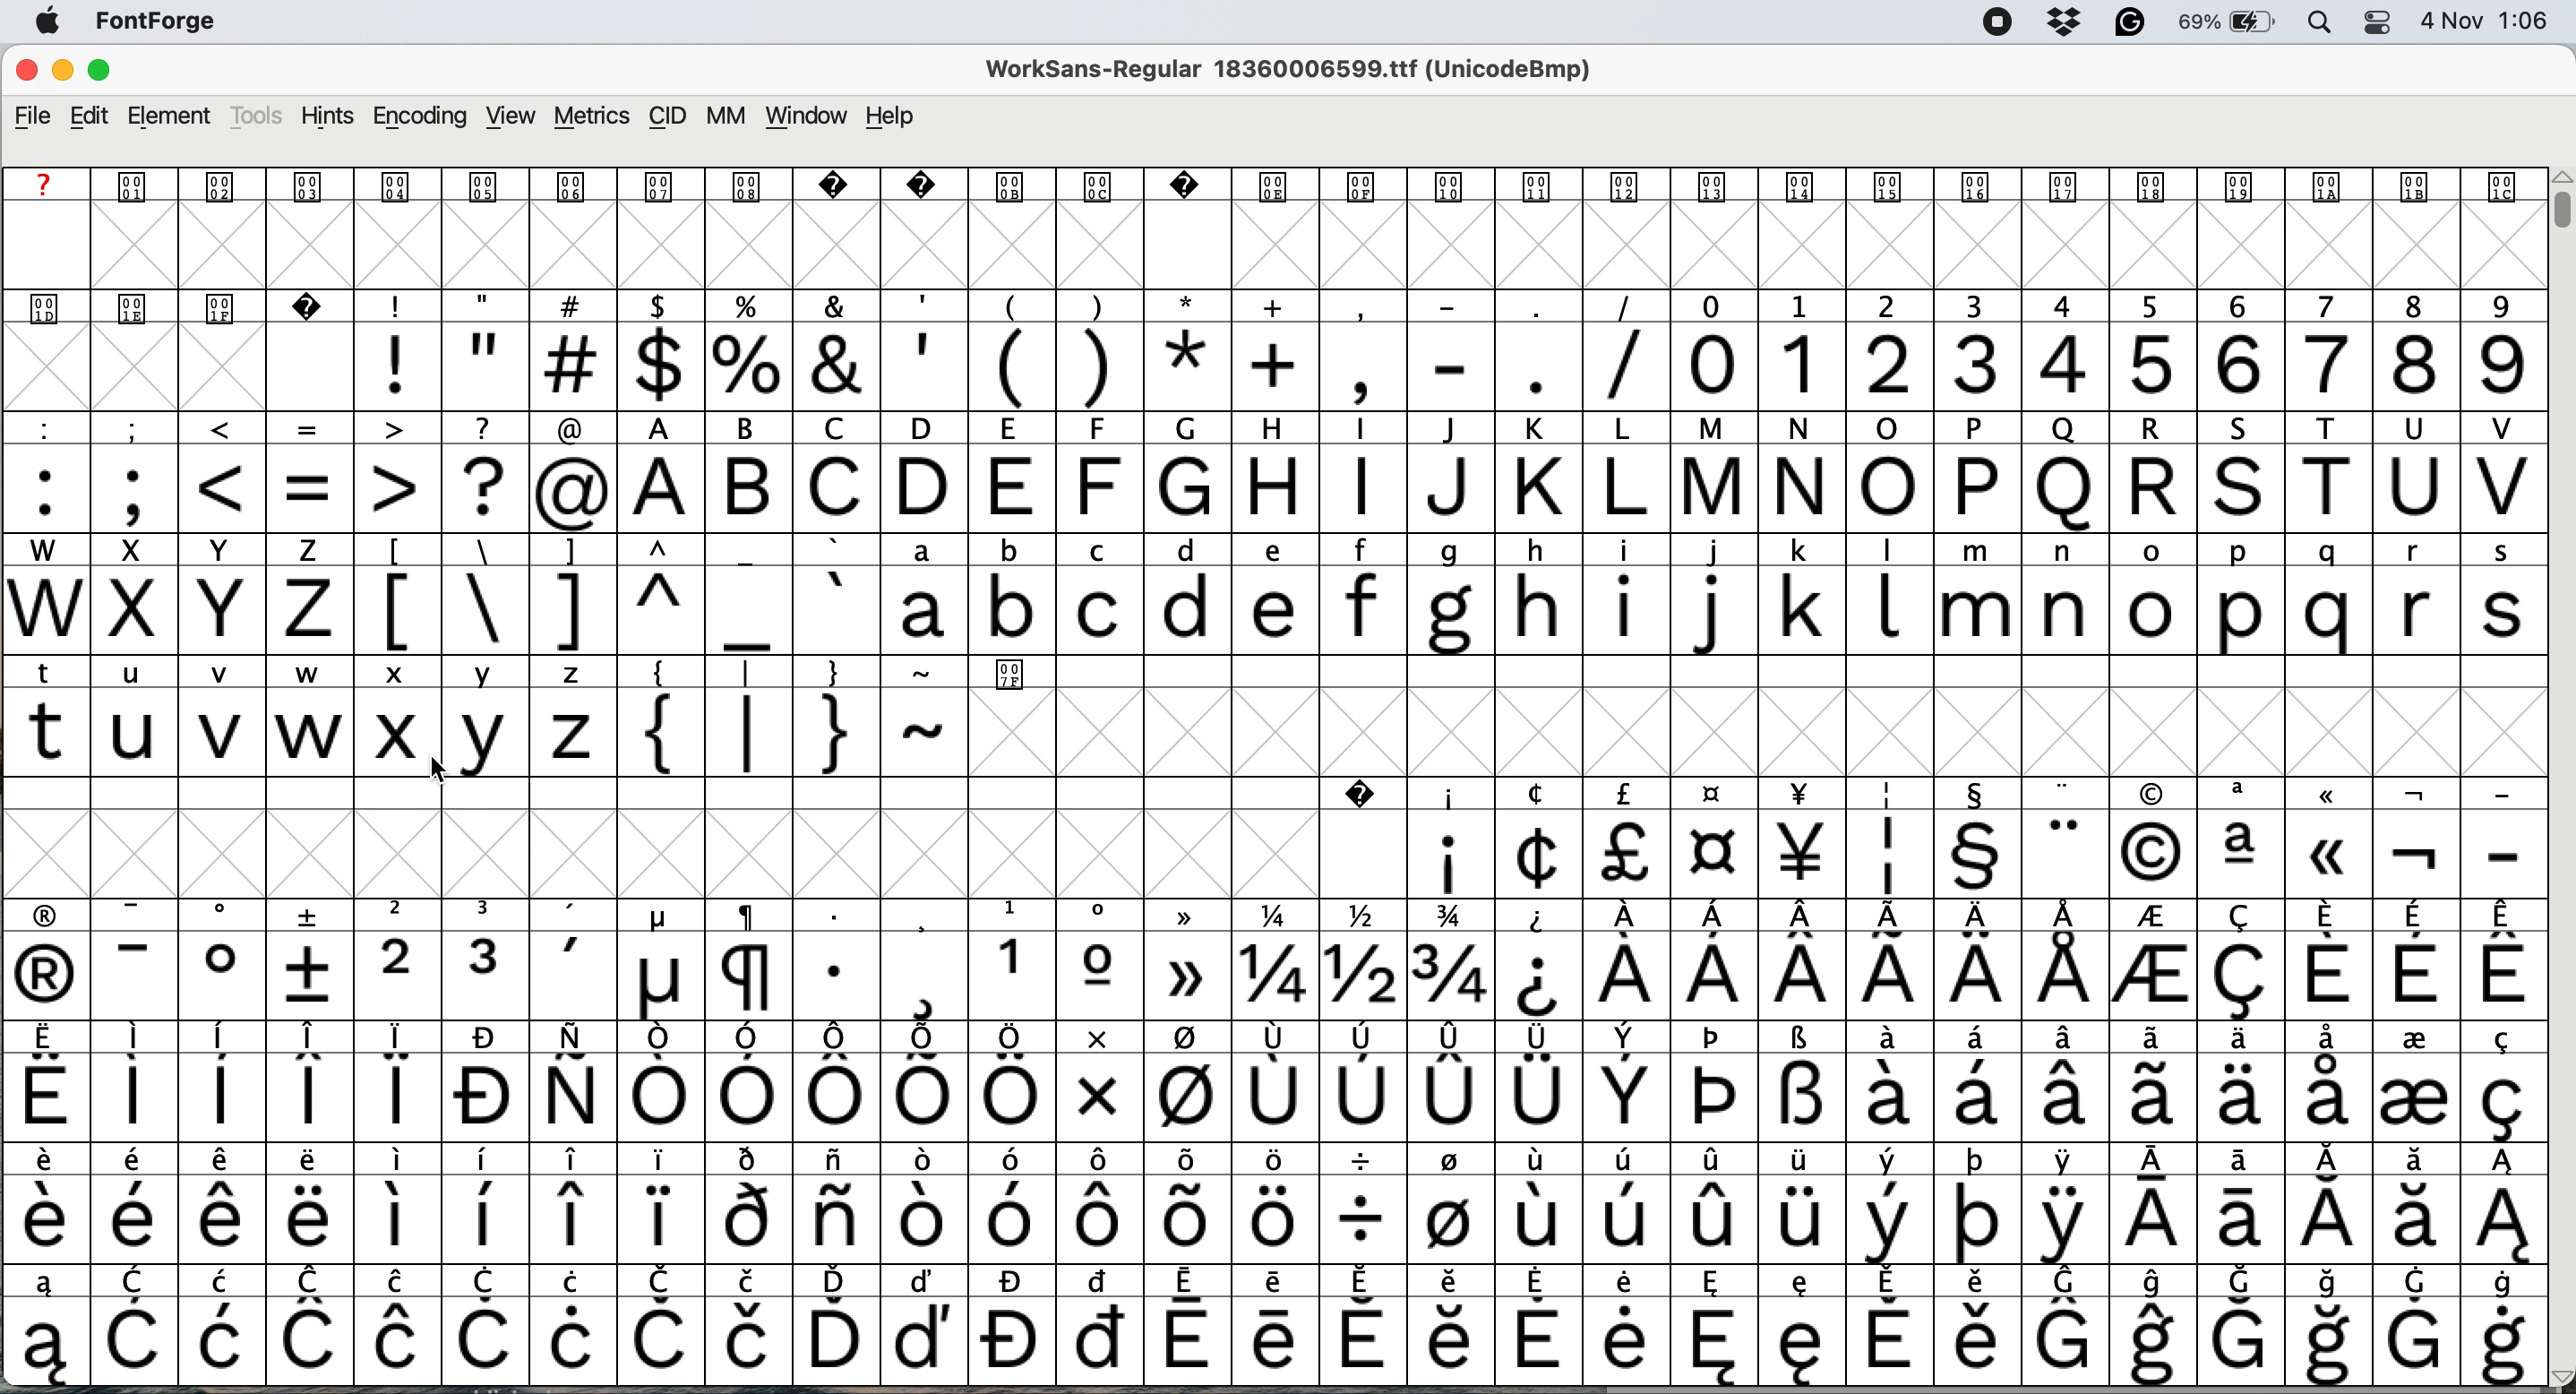 The height and width of the screenshot is (1394, 2576). What do you see at coordinates (309, 487) in the screenshot?
I see `special characters` at bounding box center [309, 487].